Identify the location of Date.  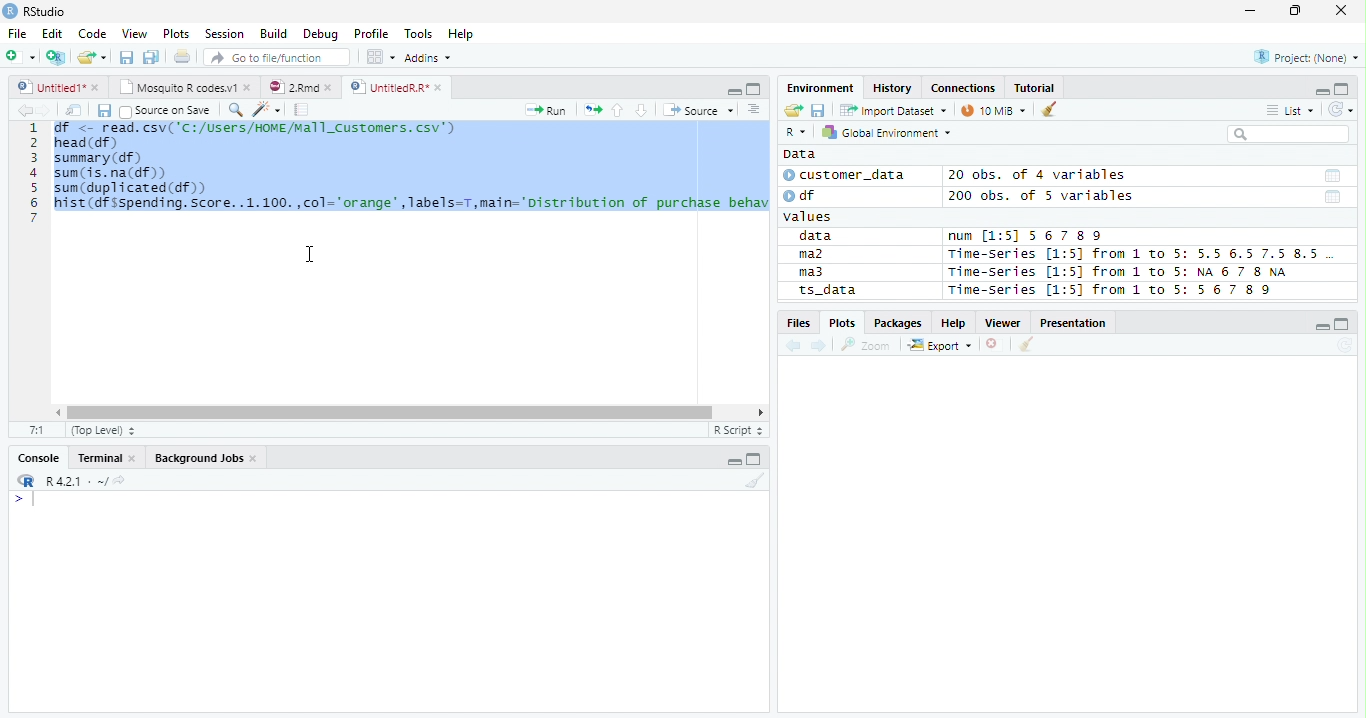
(1333, 198).